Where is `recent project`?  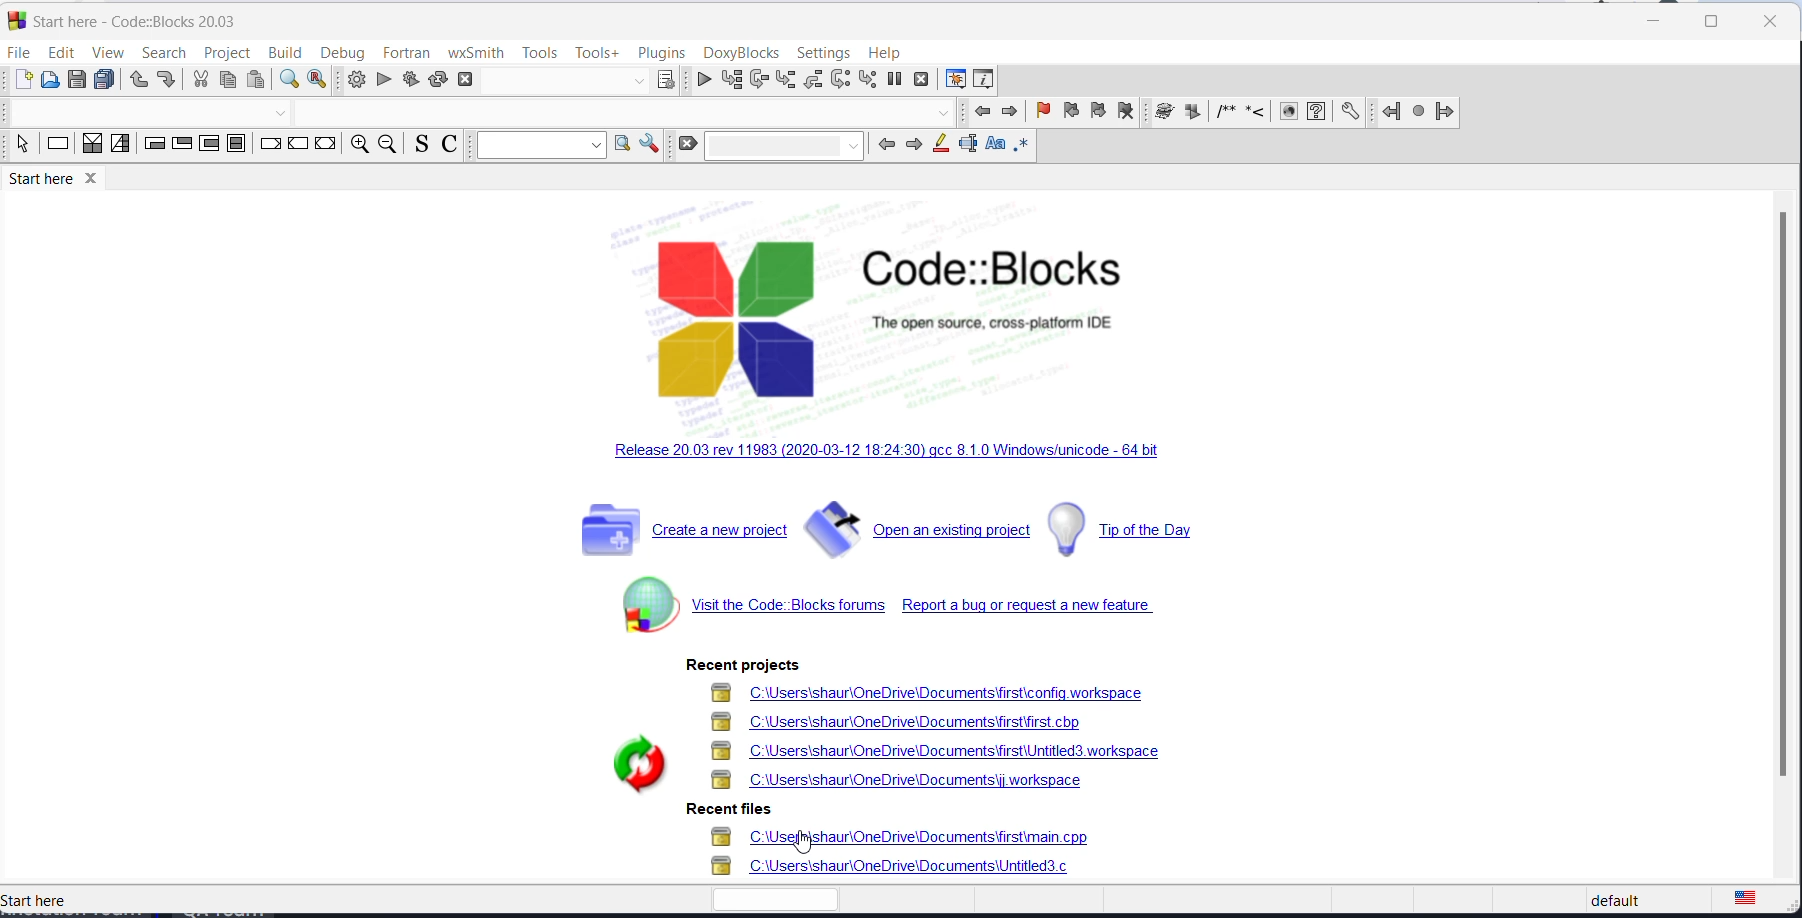 recent project is located at coordinates (738, 666).